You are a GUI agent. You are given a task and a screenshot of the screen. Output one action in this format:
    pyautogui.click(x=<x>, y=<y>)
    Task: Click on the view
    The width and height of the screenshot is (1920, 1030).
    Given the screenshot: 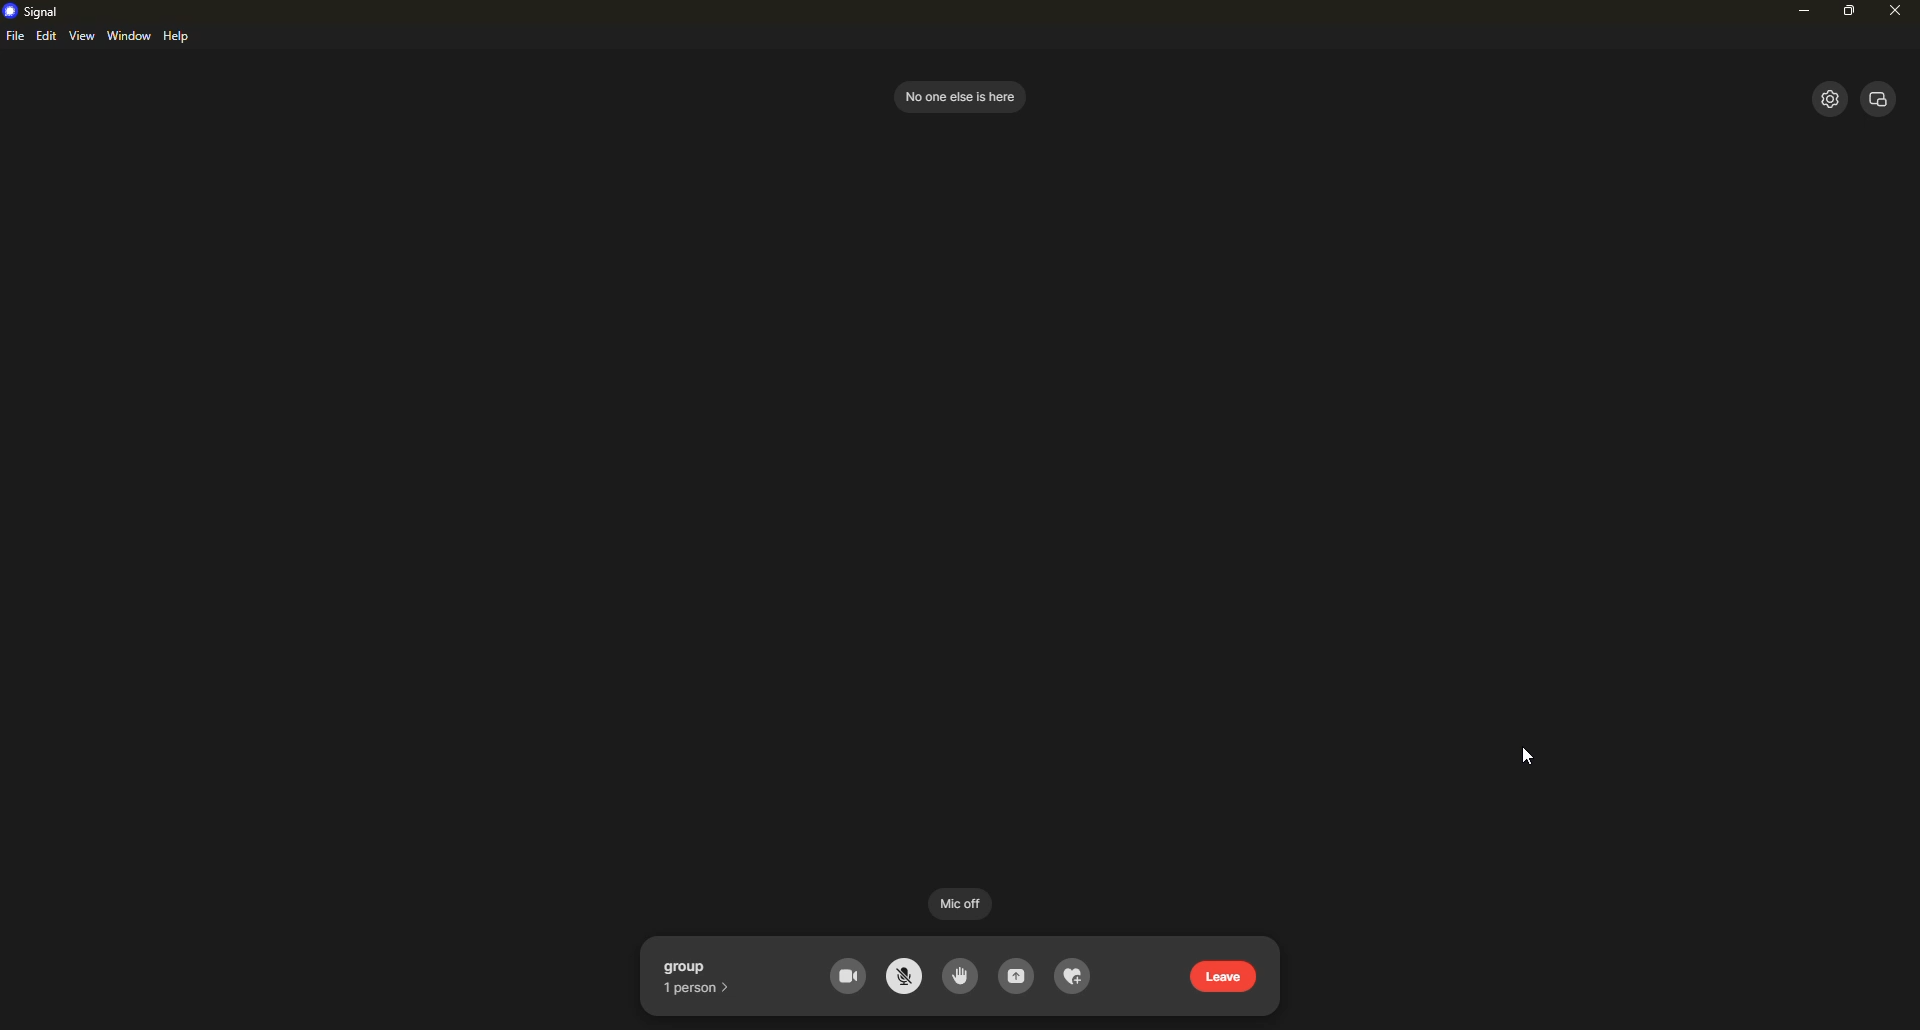 What is the action you would take?
    pyautogui.click(x=1879, y=96)
    